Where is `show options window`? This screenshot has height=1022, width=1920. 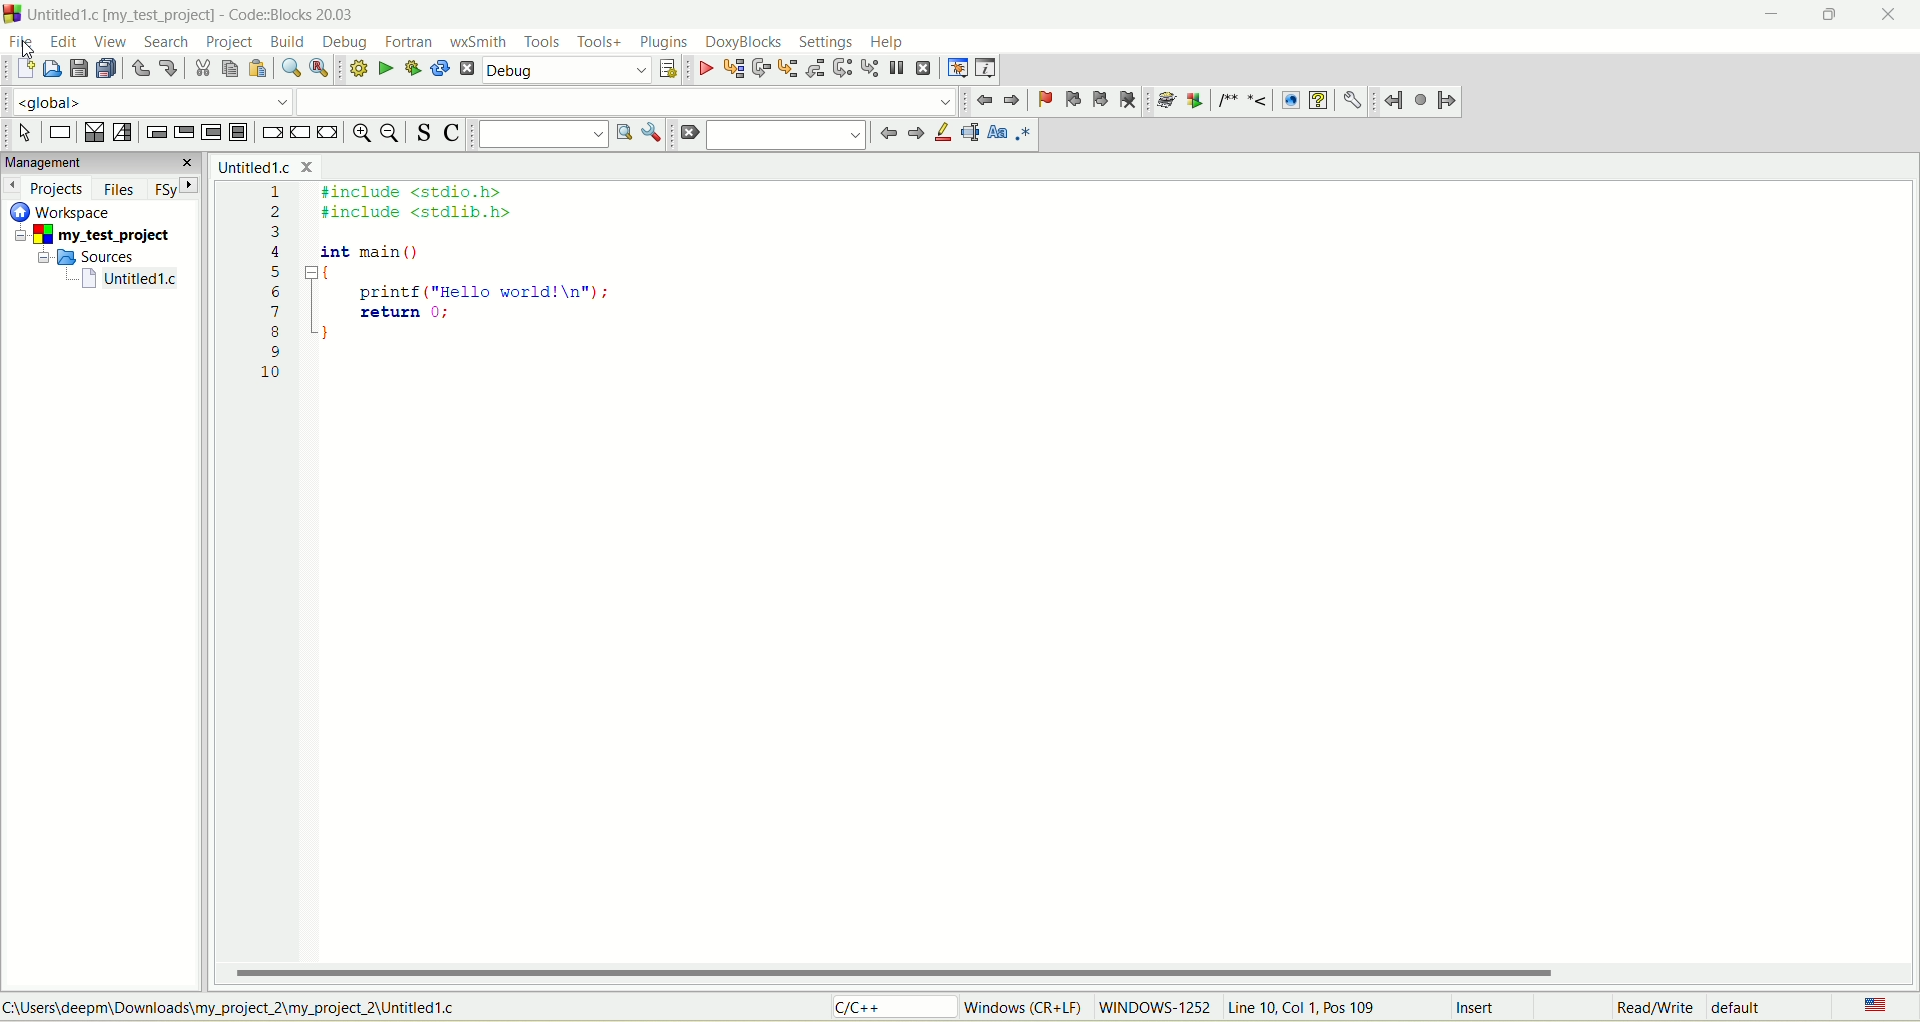
show options window is located at coordinates (654, 134).